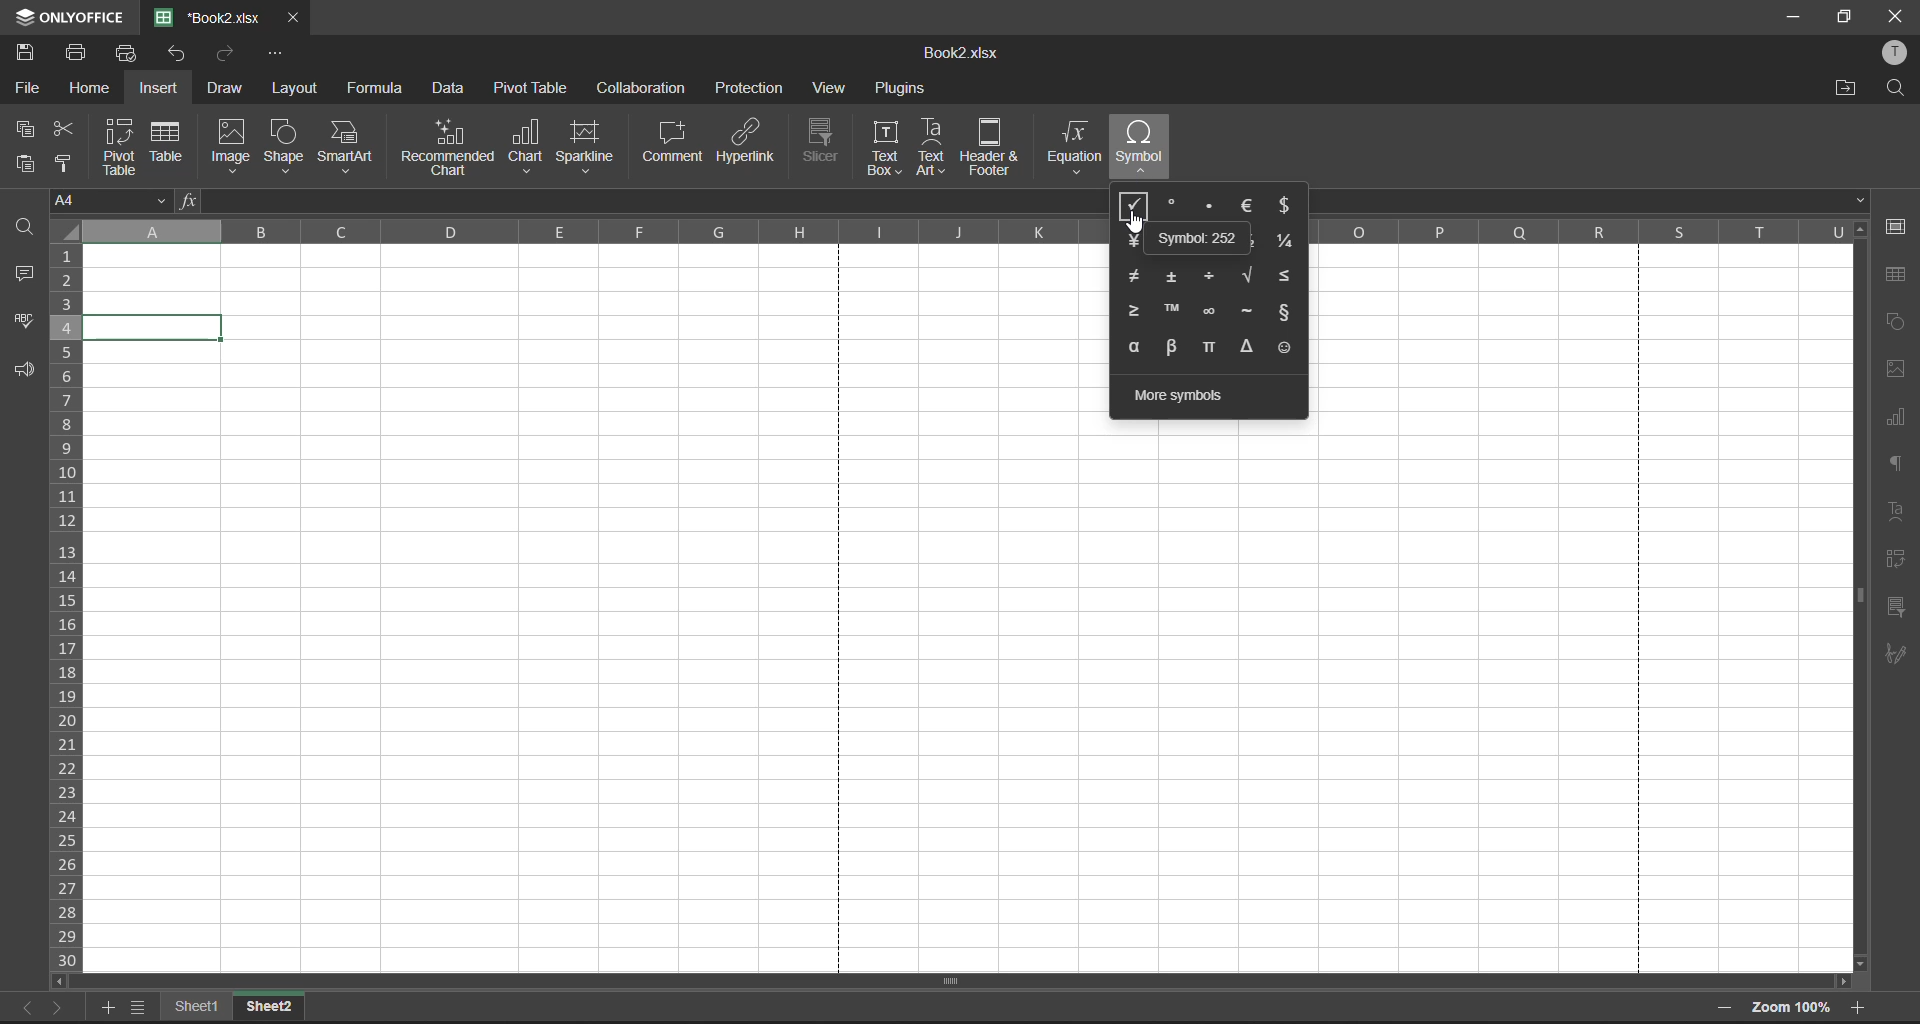 Image resolution: width=1920 pixels, height=1024 pixels. What do you see at coordinates (297, 91) in the screenshot?
I see `layout` at bounding box center [297, 91].